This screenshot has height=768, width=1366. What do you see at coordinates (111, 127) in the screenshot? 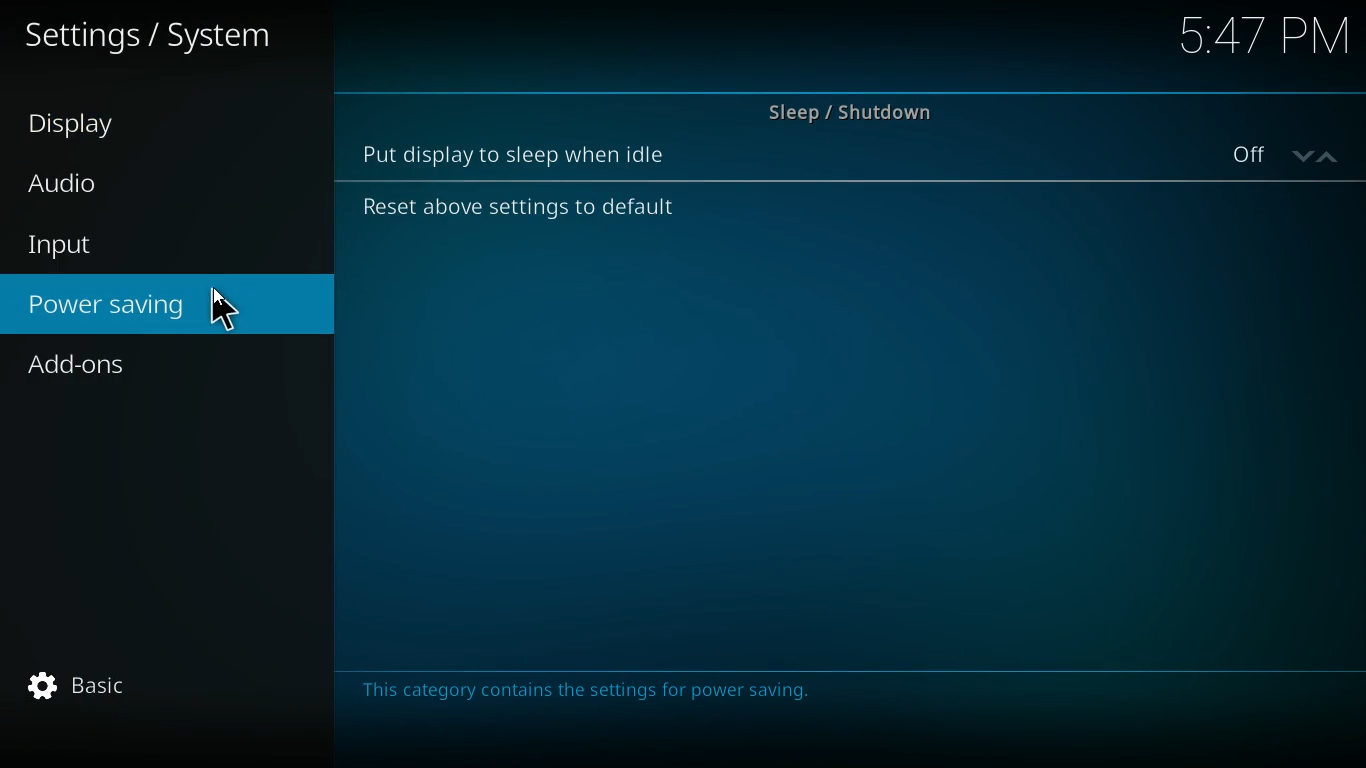
I see `display` at bounding box center [111, 127].